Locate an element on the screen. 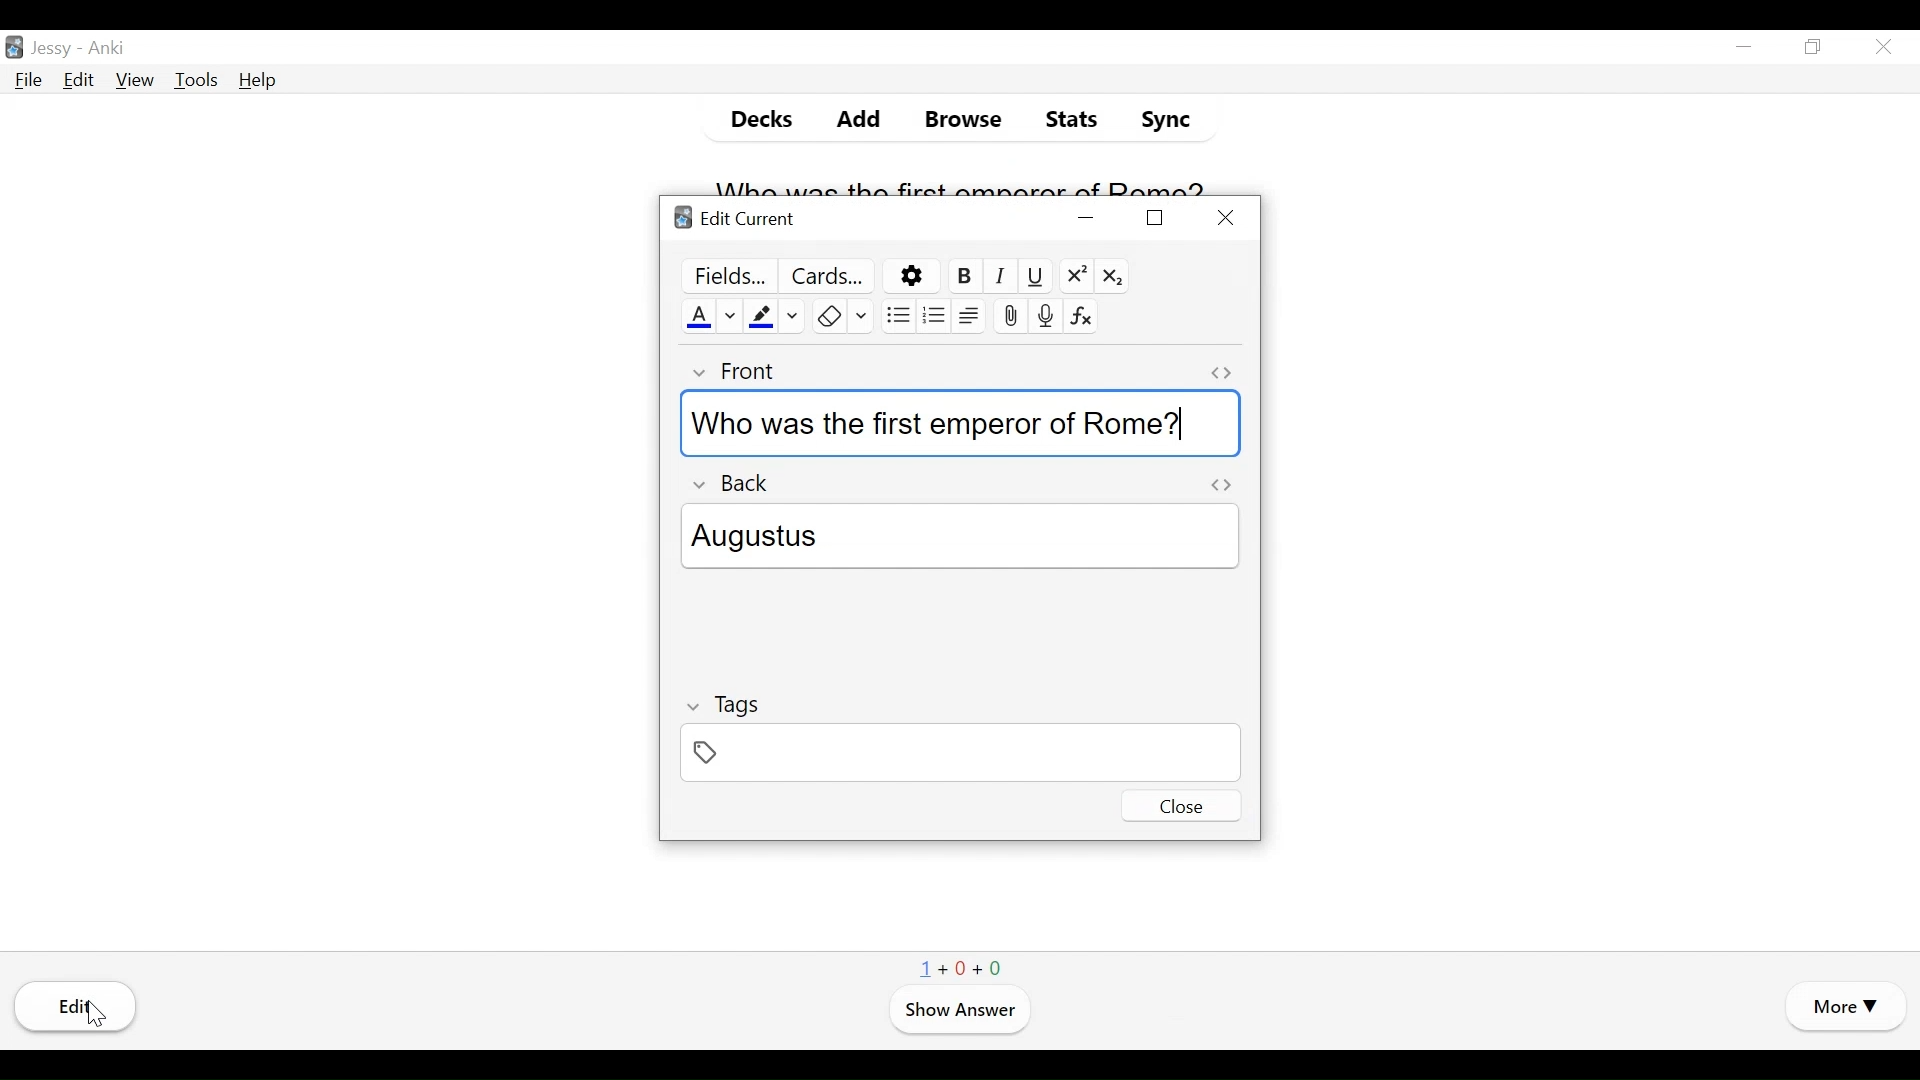 The width and height of the screenshot is (1920, 1080). ordered list is located at coordinates (933, 314).